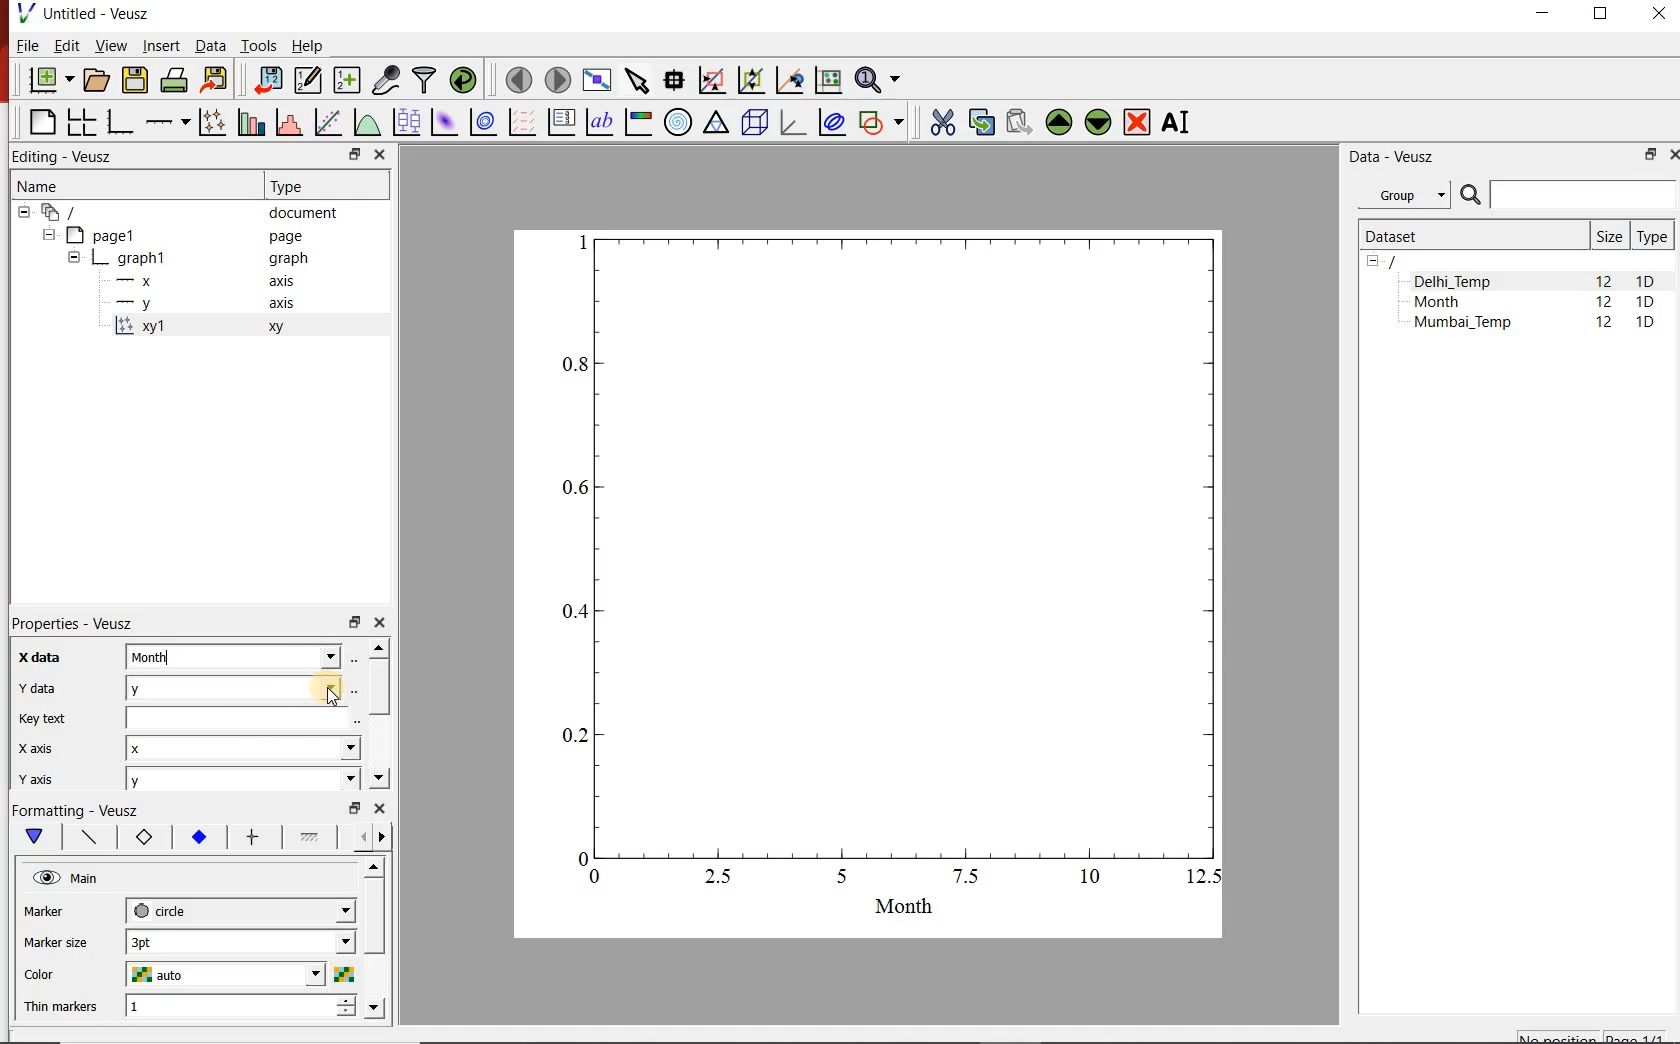  Describe the element at coordinates (140, 837) in the screenshot. I see `Axis label` at that location.